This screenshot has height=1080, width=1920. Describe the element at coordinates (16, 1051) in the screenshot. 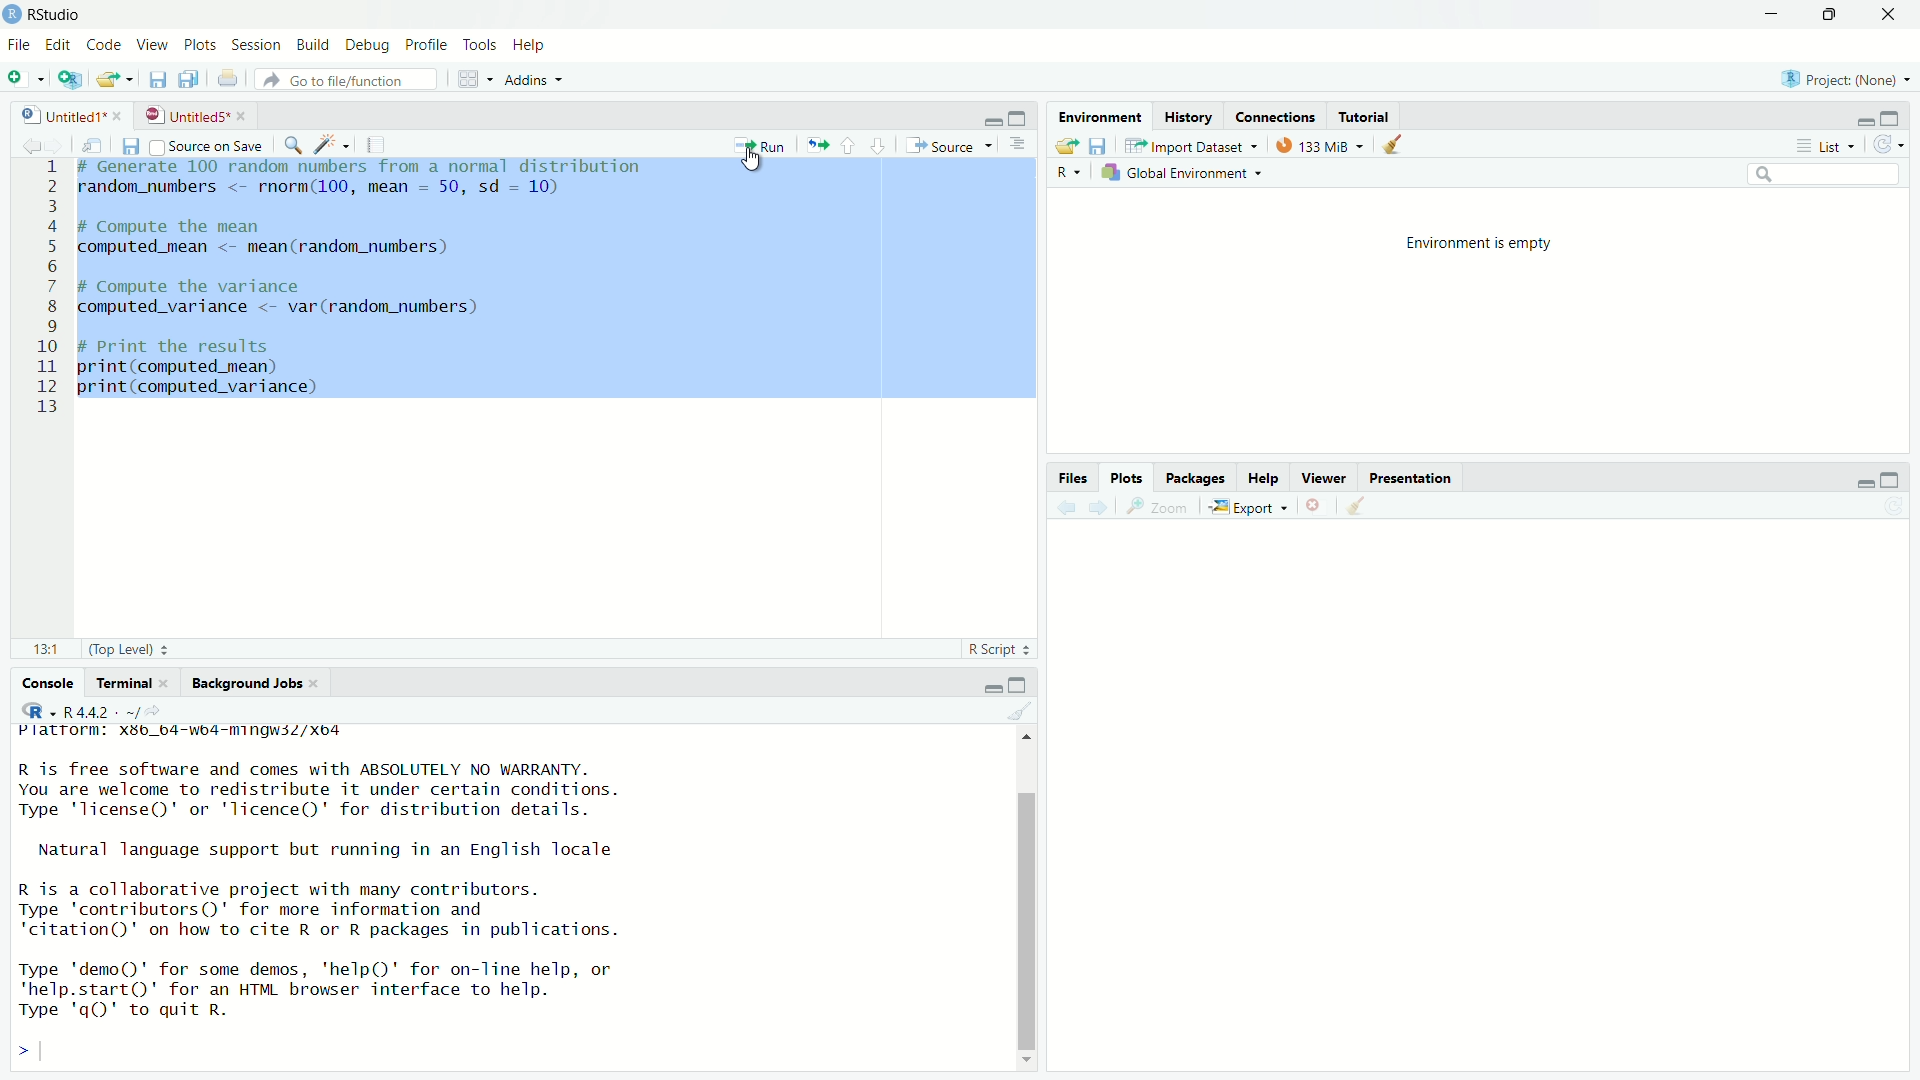

I see `prompt cursor` at that location.